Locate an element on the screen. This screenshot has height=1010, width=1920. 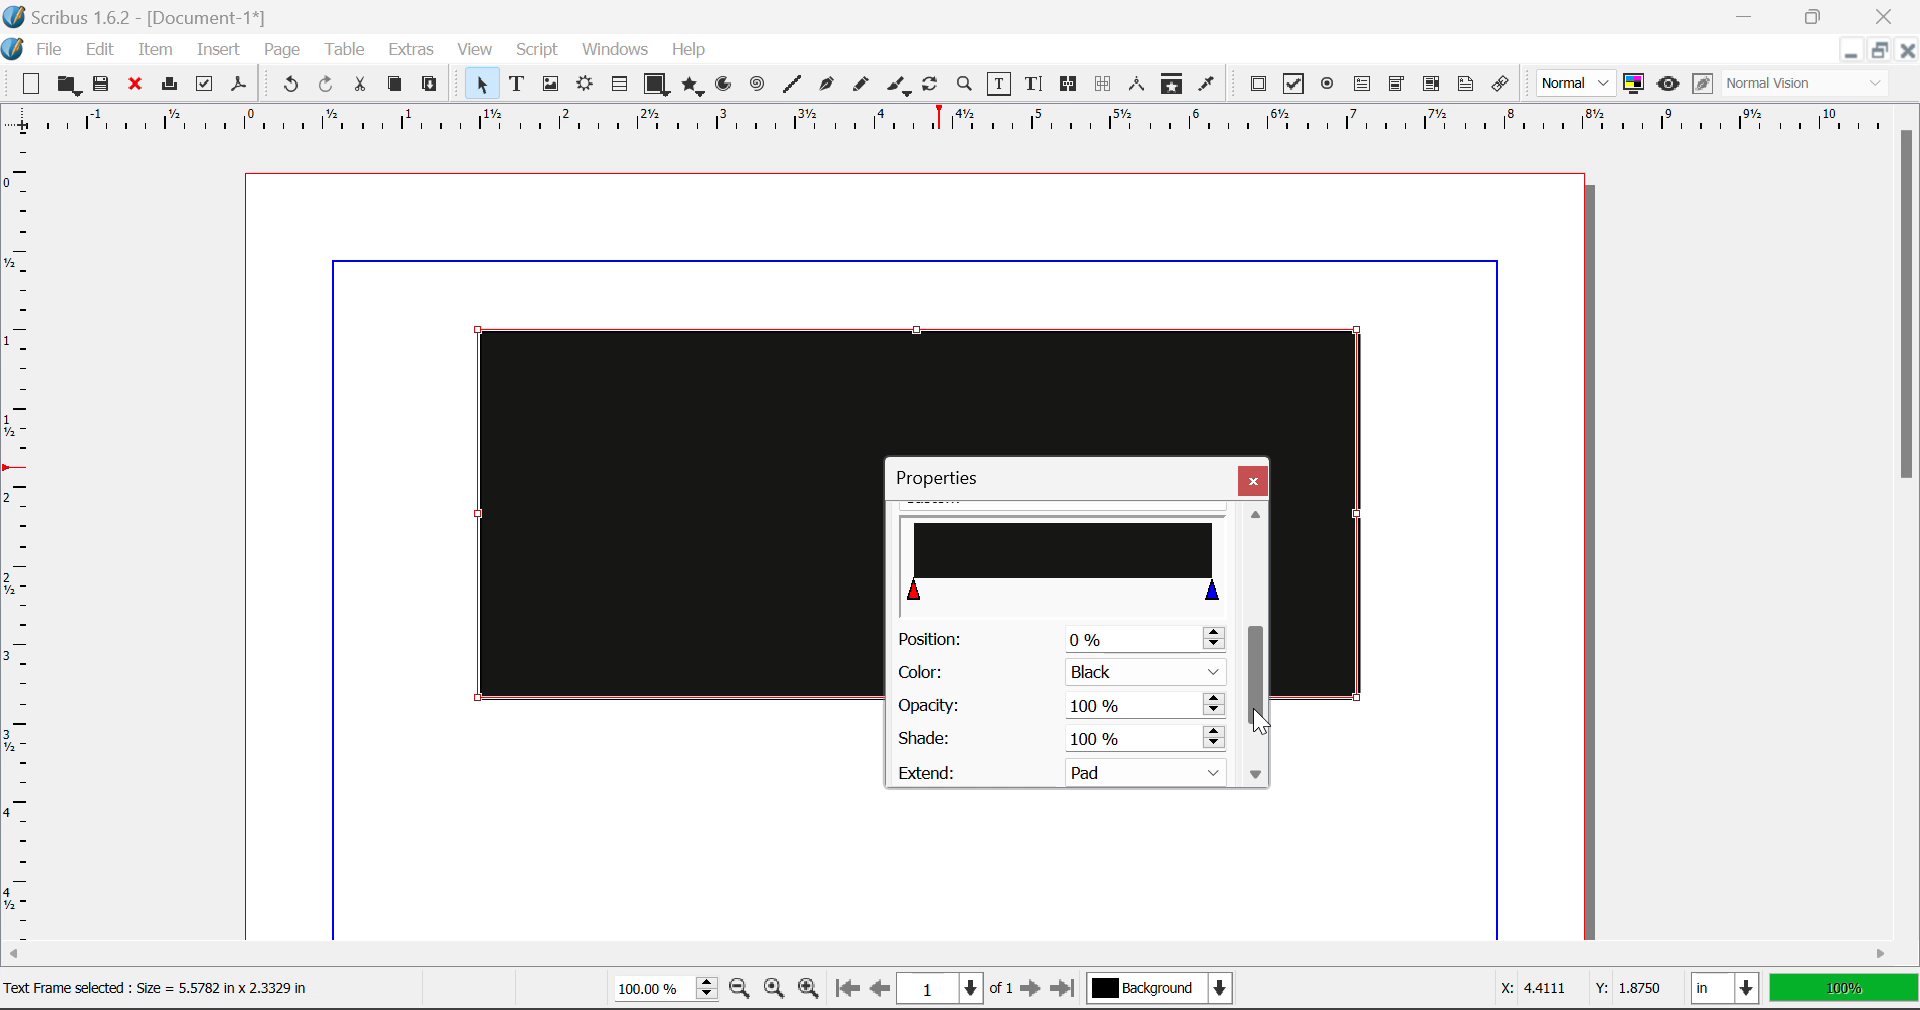
Text Frame Color Changed is located at coordinates (648, 512).